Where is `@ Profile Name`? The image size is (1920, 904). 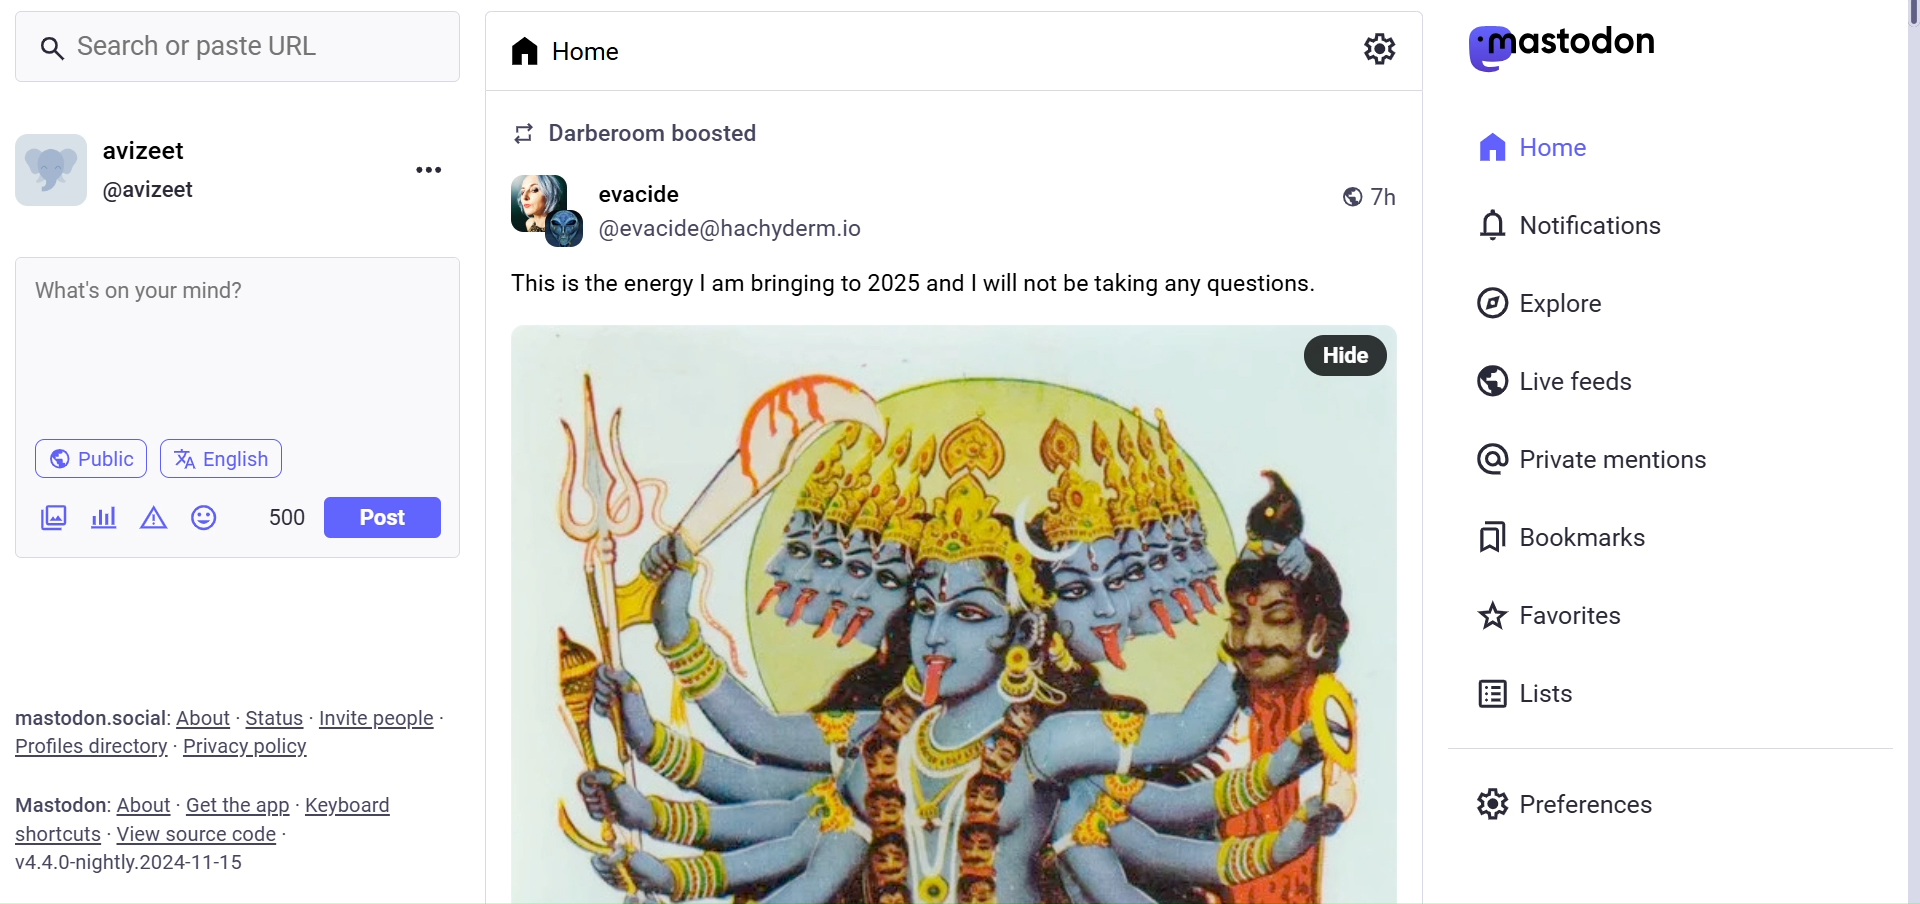
@ Profile Name is located at coordinates (154, 191).